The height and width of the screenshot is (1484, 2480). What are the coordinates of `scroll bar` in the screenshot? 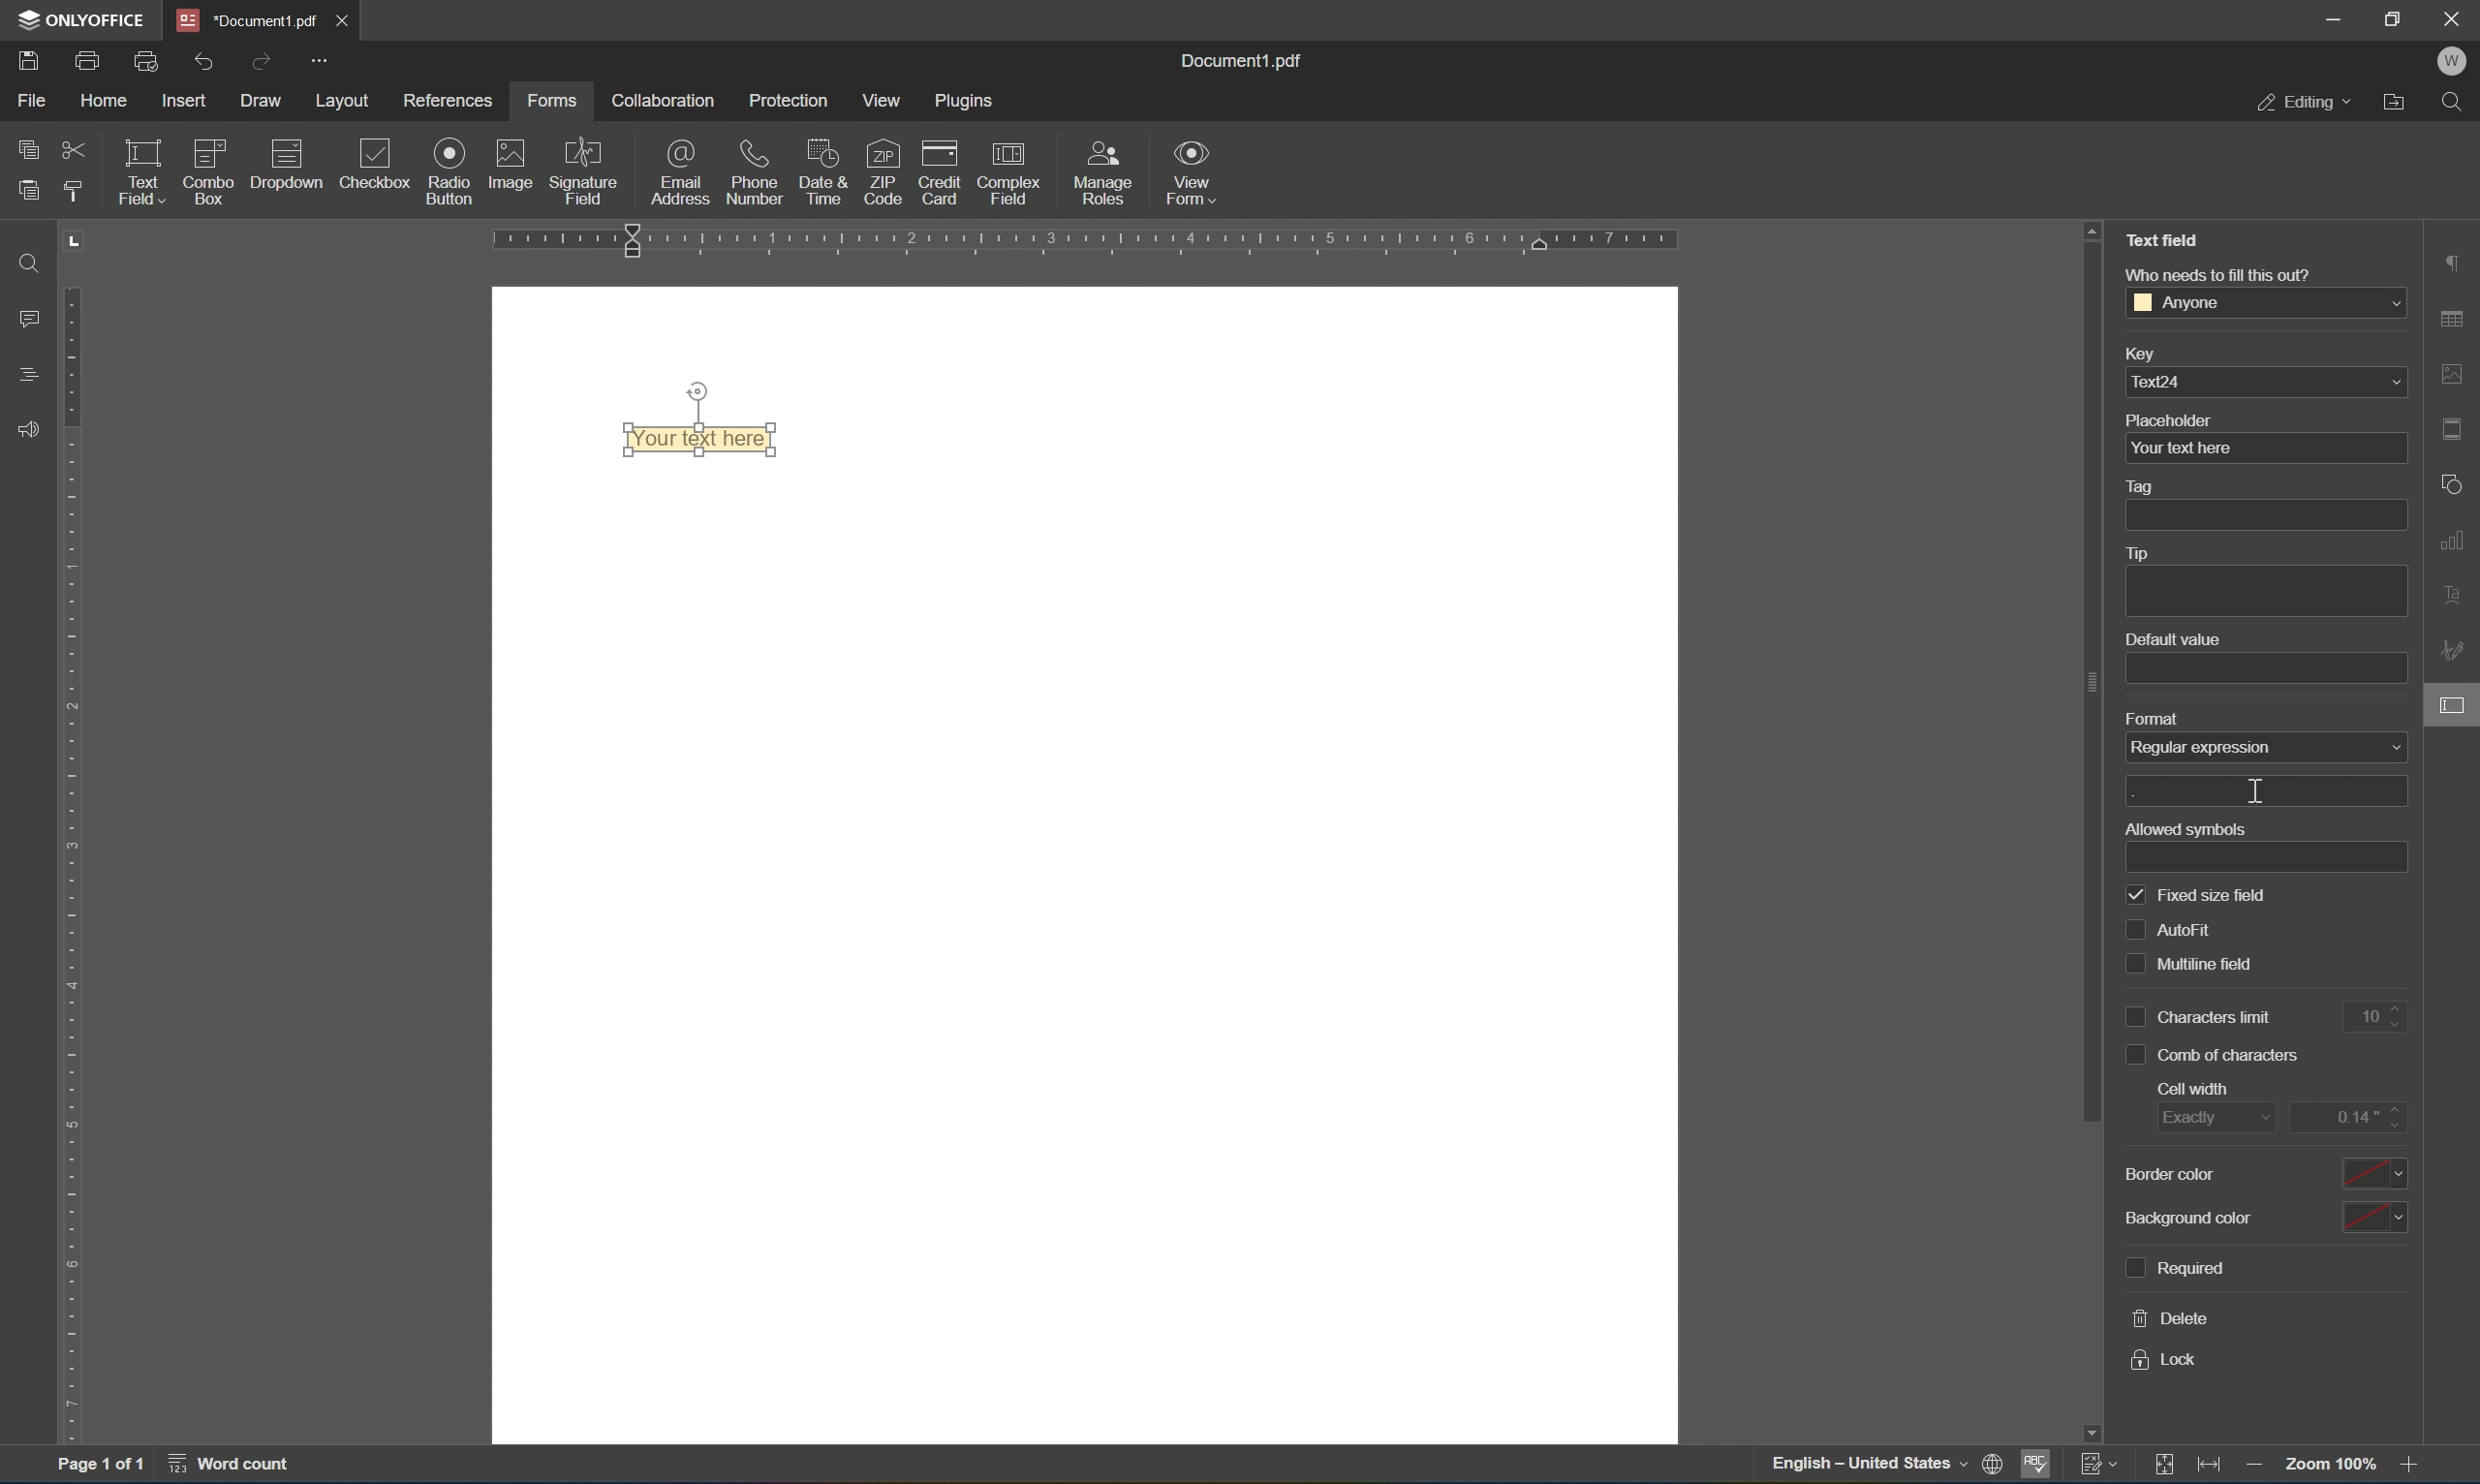 It's located at (2091, 683).